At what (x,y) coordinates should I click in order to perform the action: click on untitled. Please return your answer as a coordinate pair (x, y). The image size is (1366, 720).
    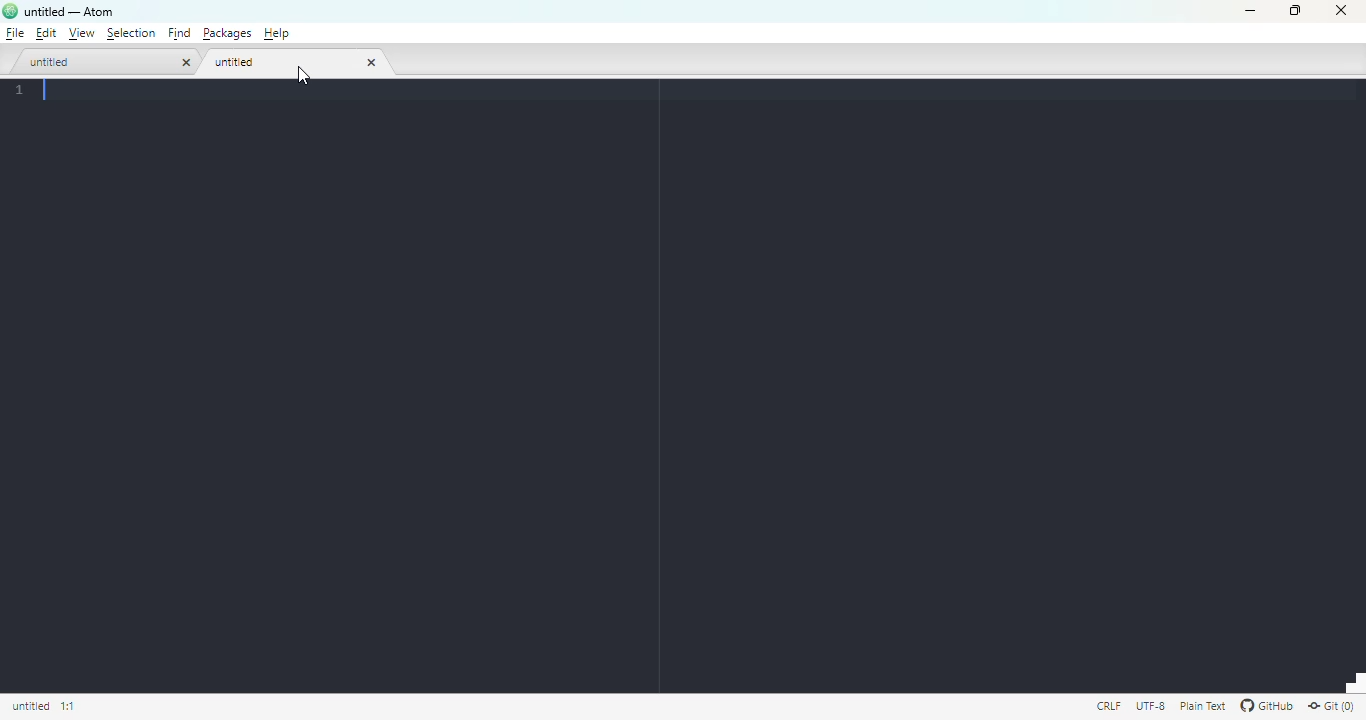
    Looking at the image, I should click on (52, 63).